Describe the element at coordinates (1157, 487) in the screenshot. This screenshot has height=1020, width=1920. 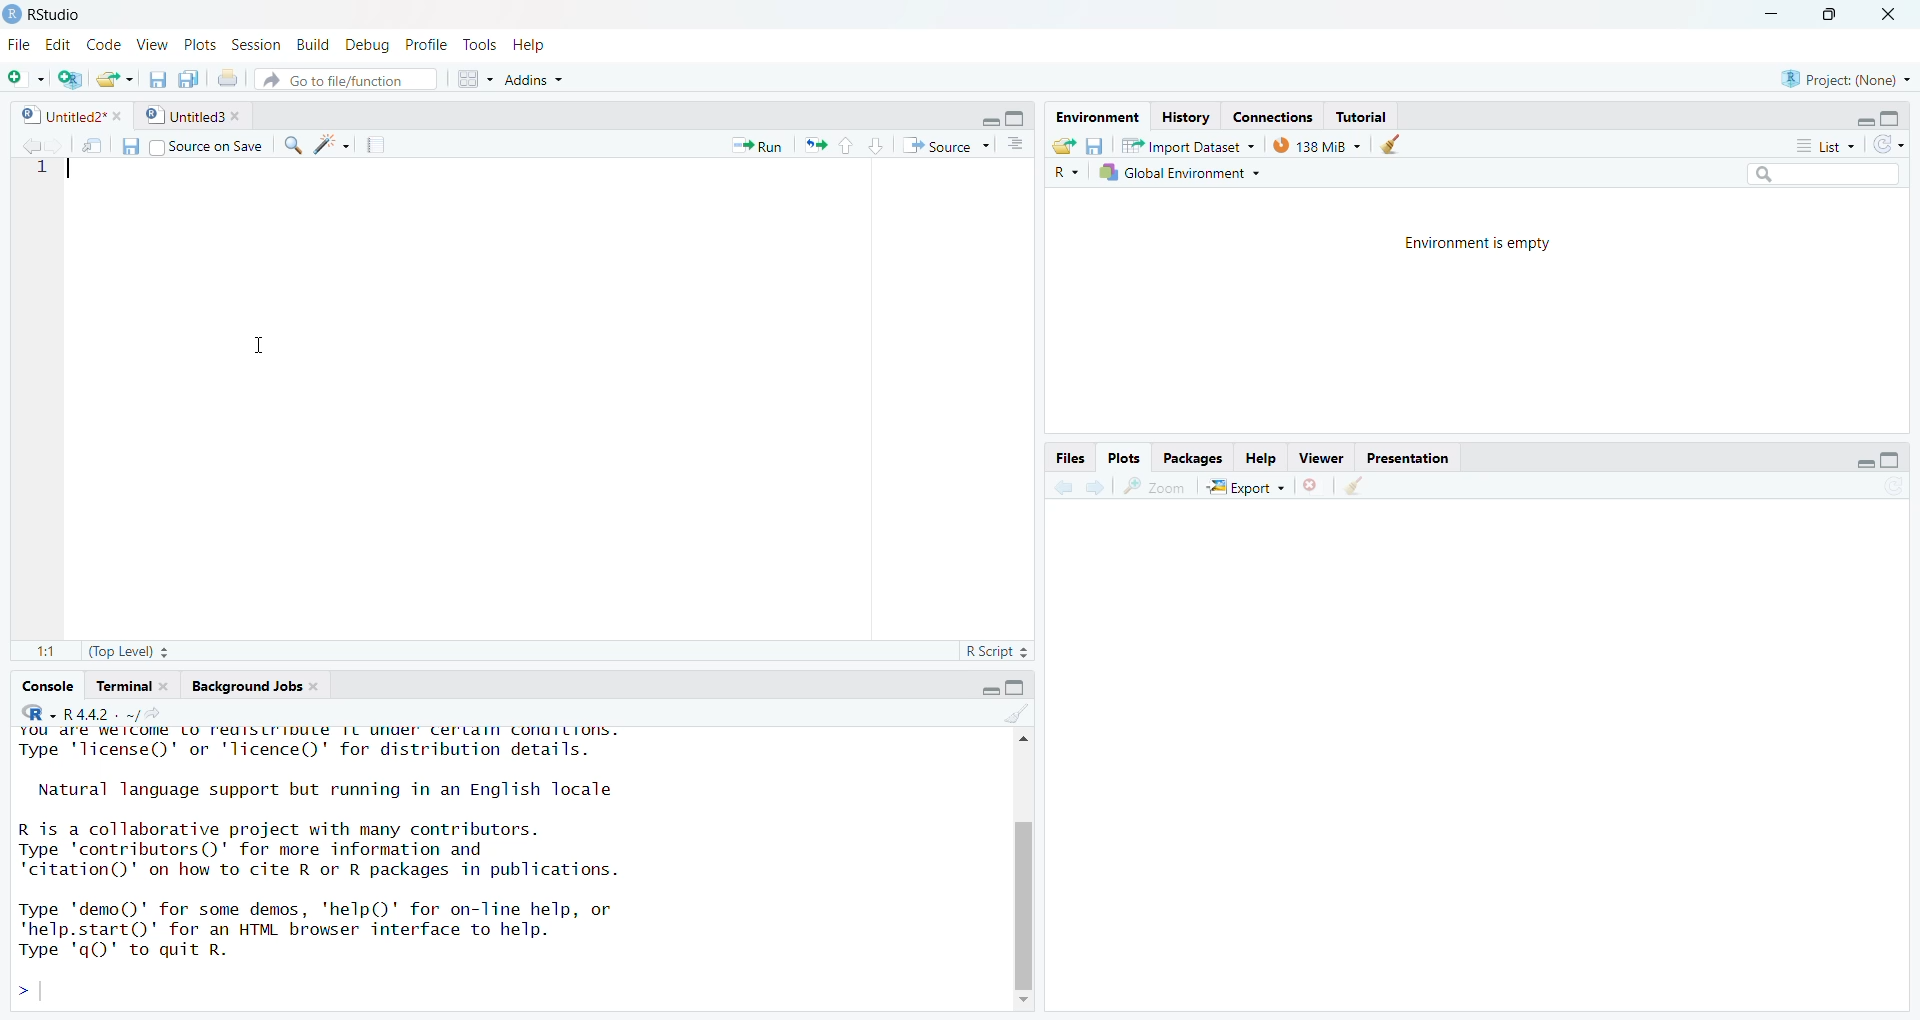
I see `zoom` at that location.